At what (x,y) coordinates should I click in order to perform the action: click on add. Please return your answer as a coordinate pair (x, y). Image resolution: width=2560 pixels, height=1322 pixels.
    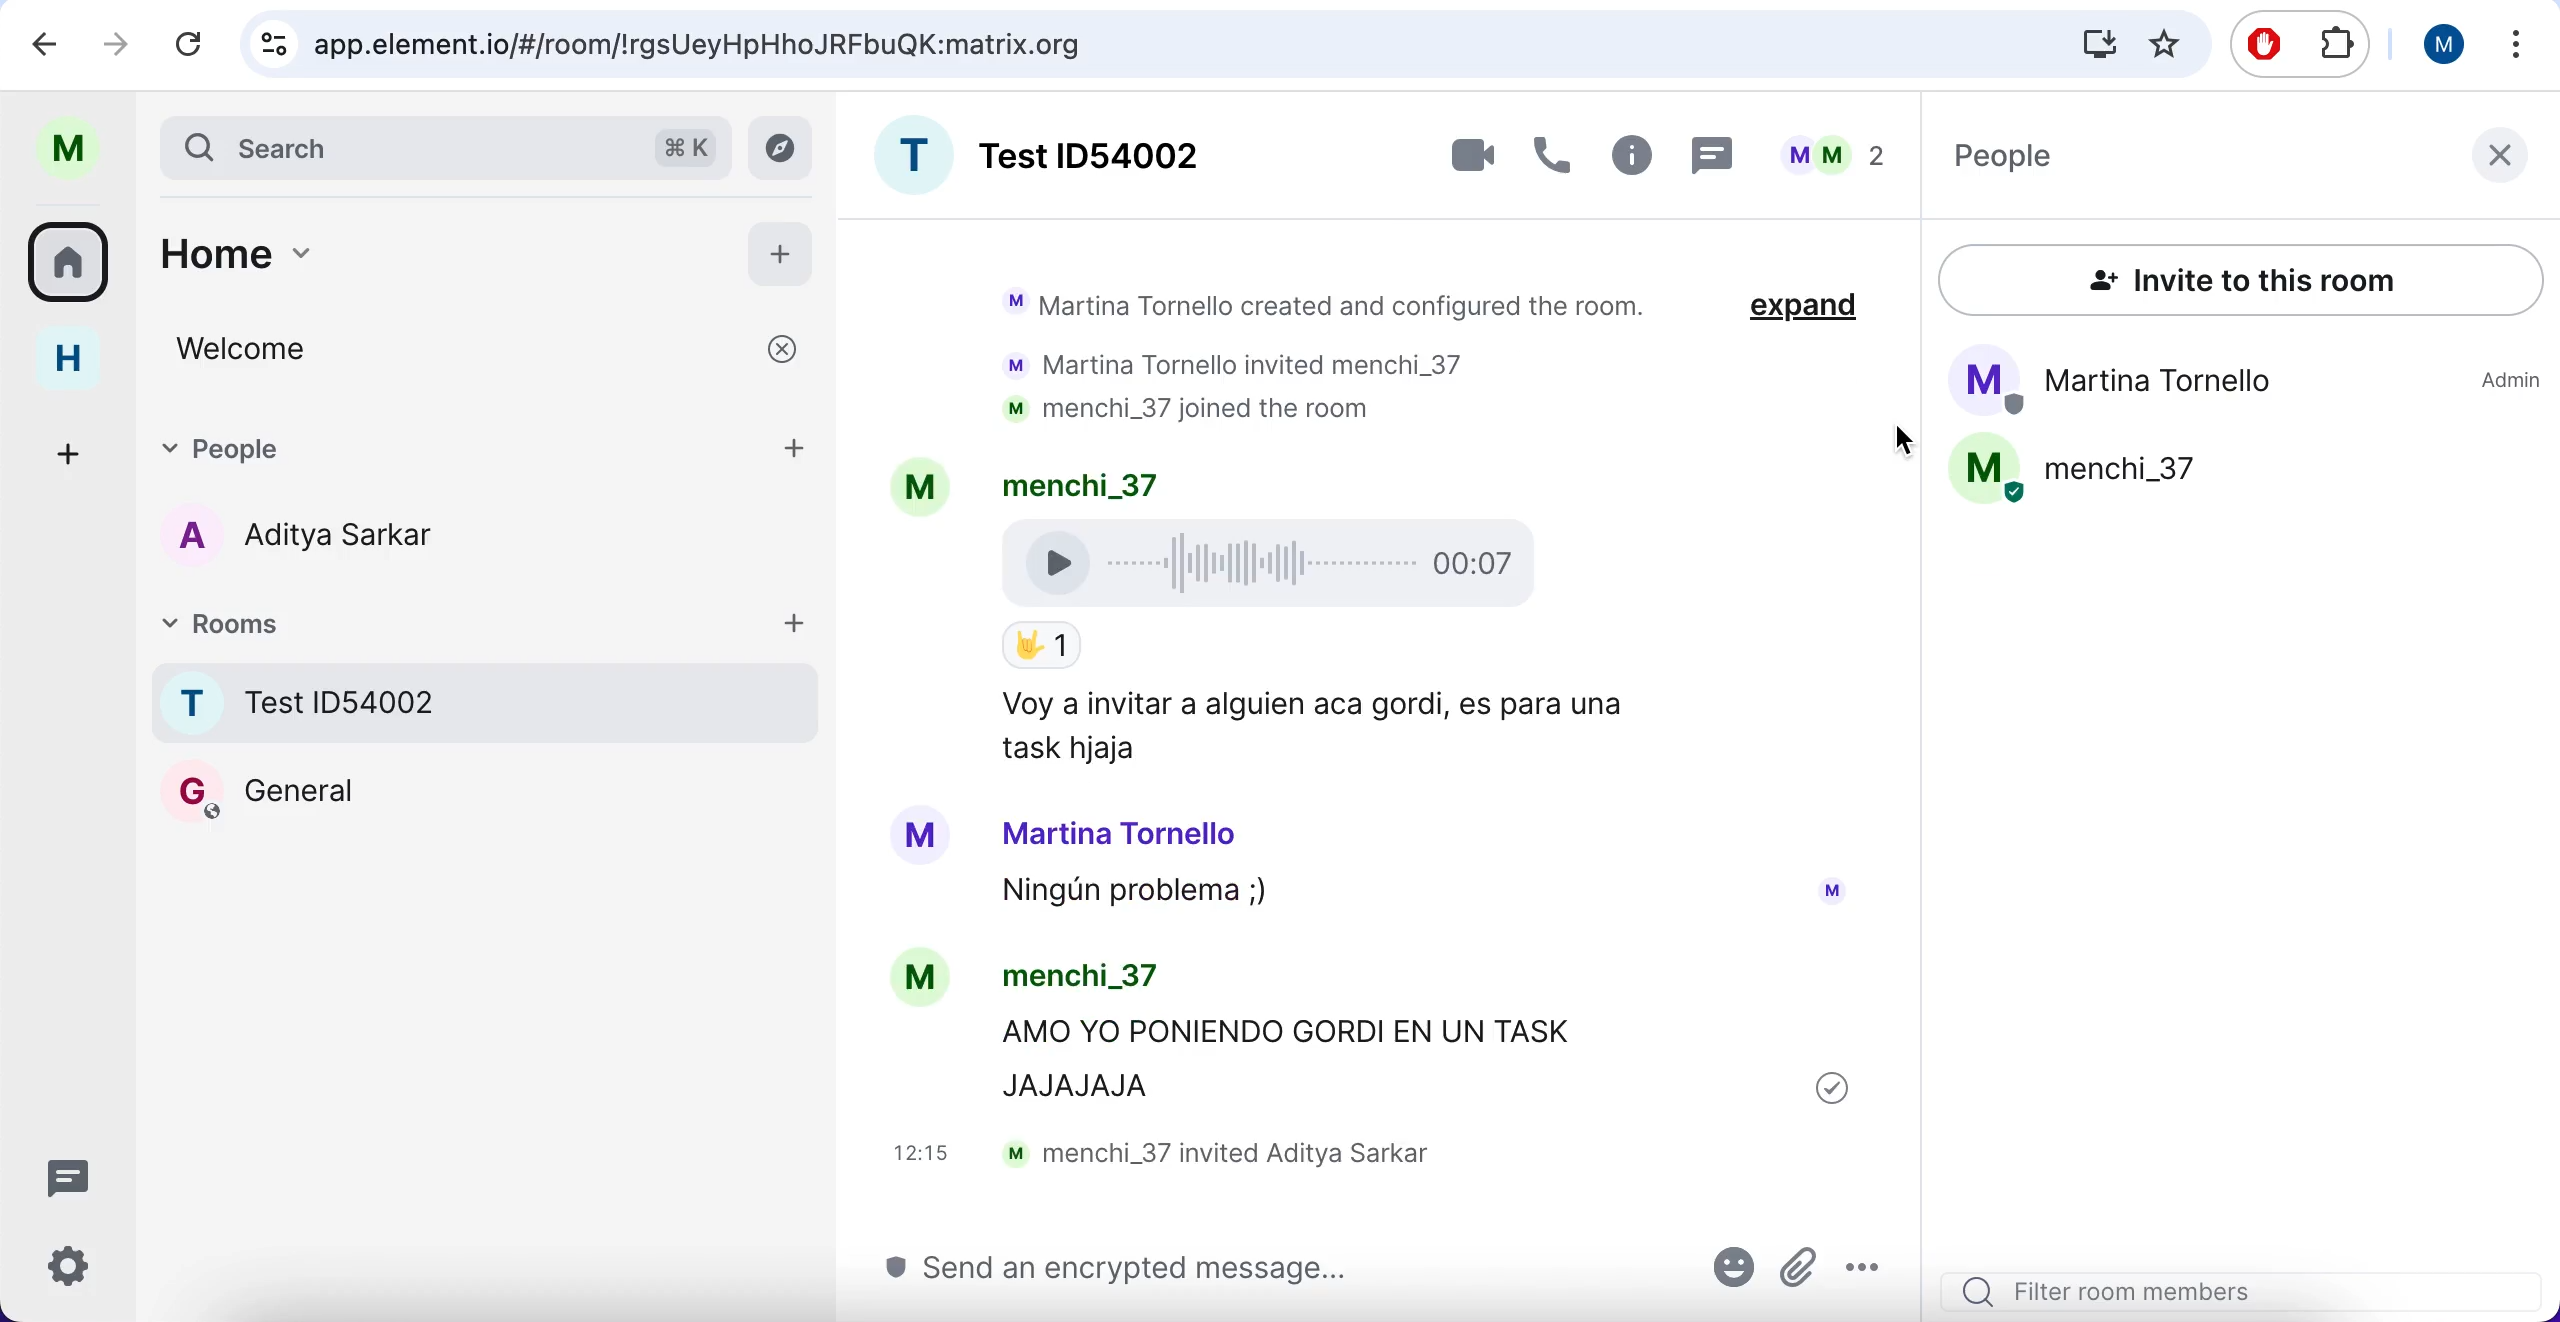
    Looking at the image, I should click on (781, 252).